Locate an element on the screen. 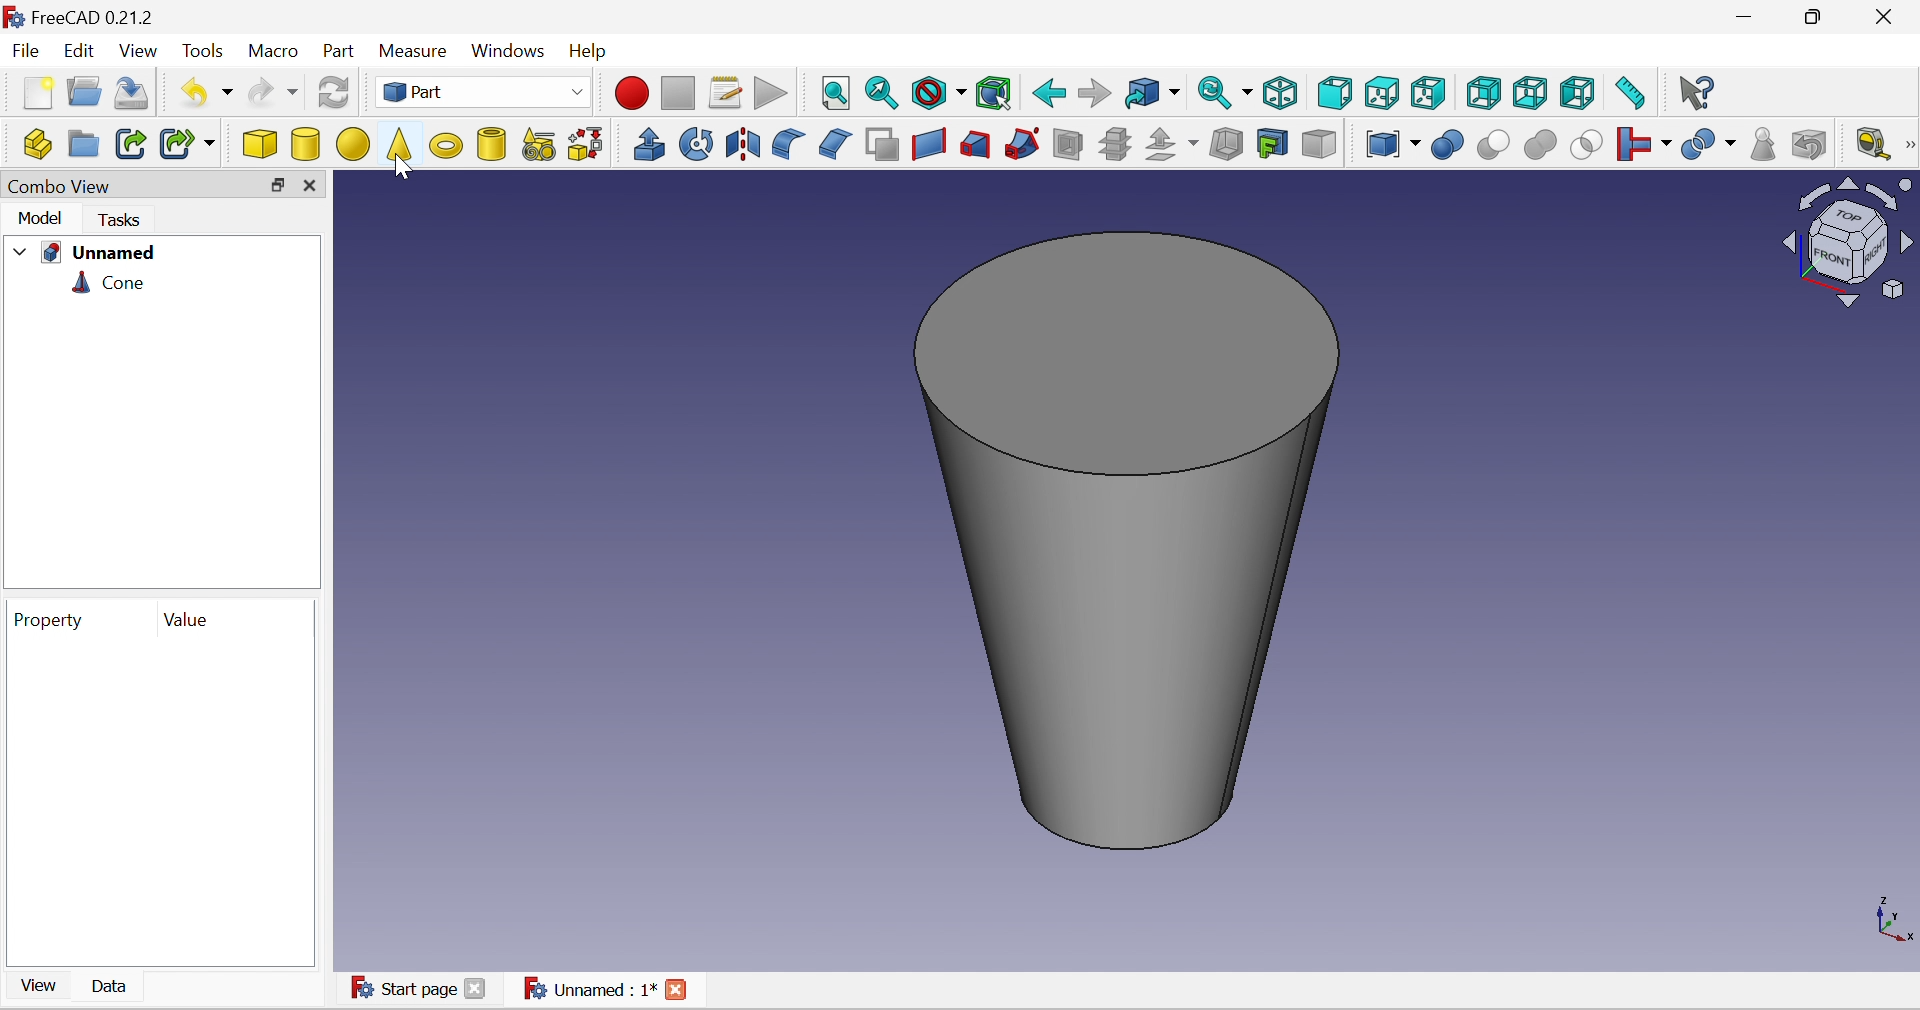  Chamfer is located at coordinates (837, 145).